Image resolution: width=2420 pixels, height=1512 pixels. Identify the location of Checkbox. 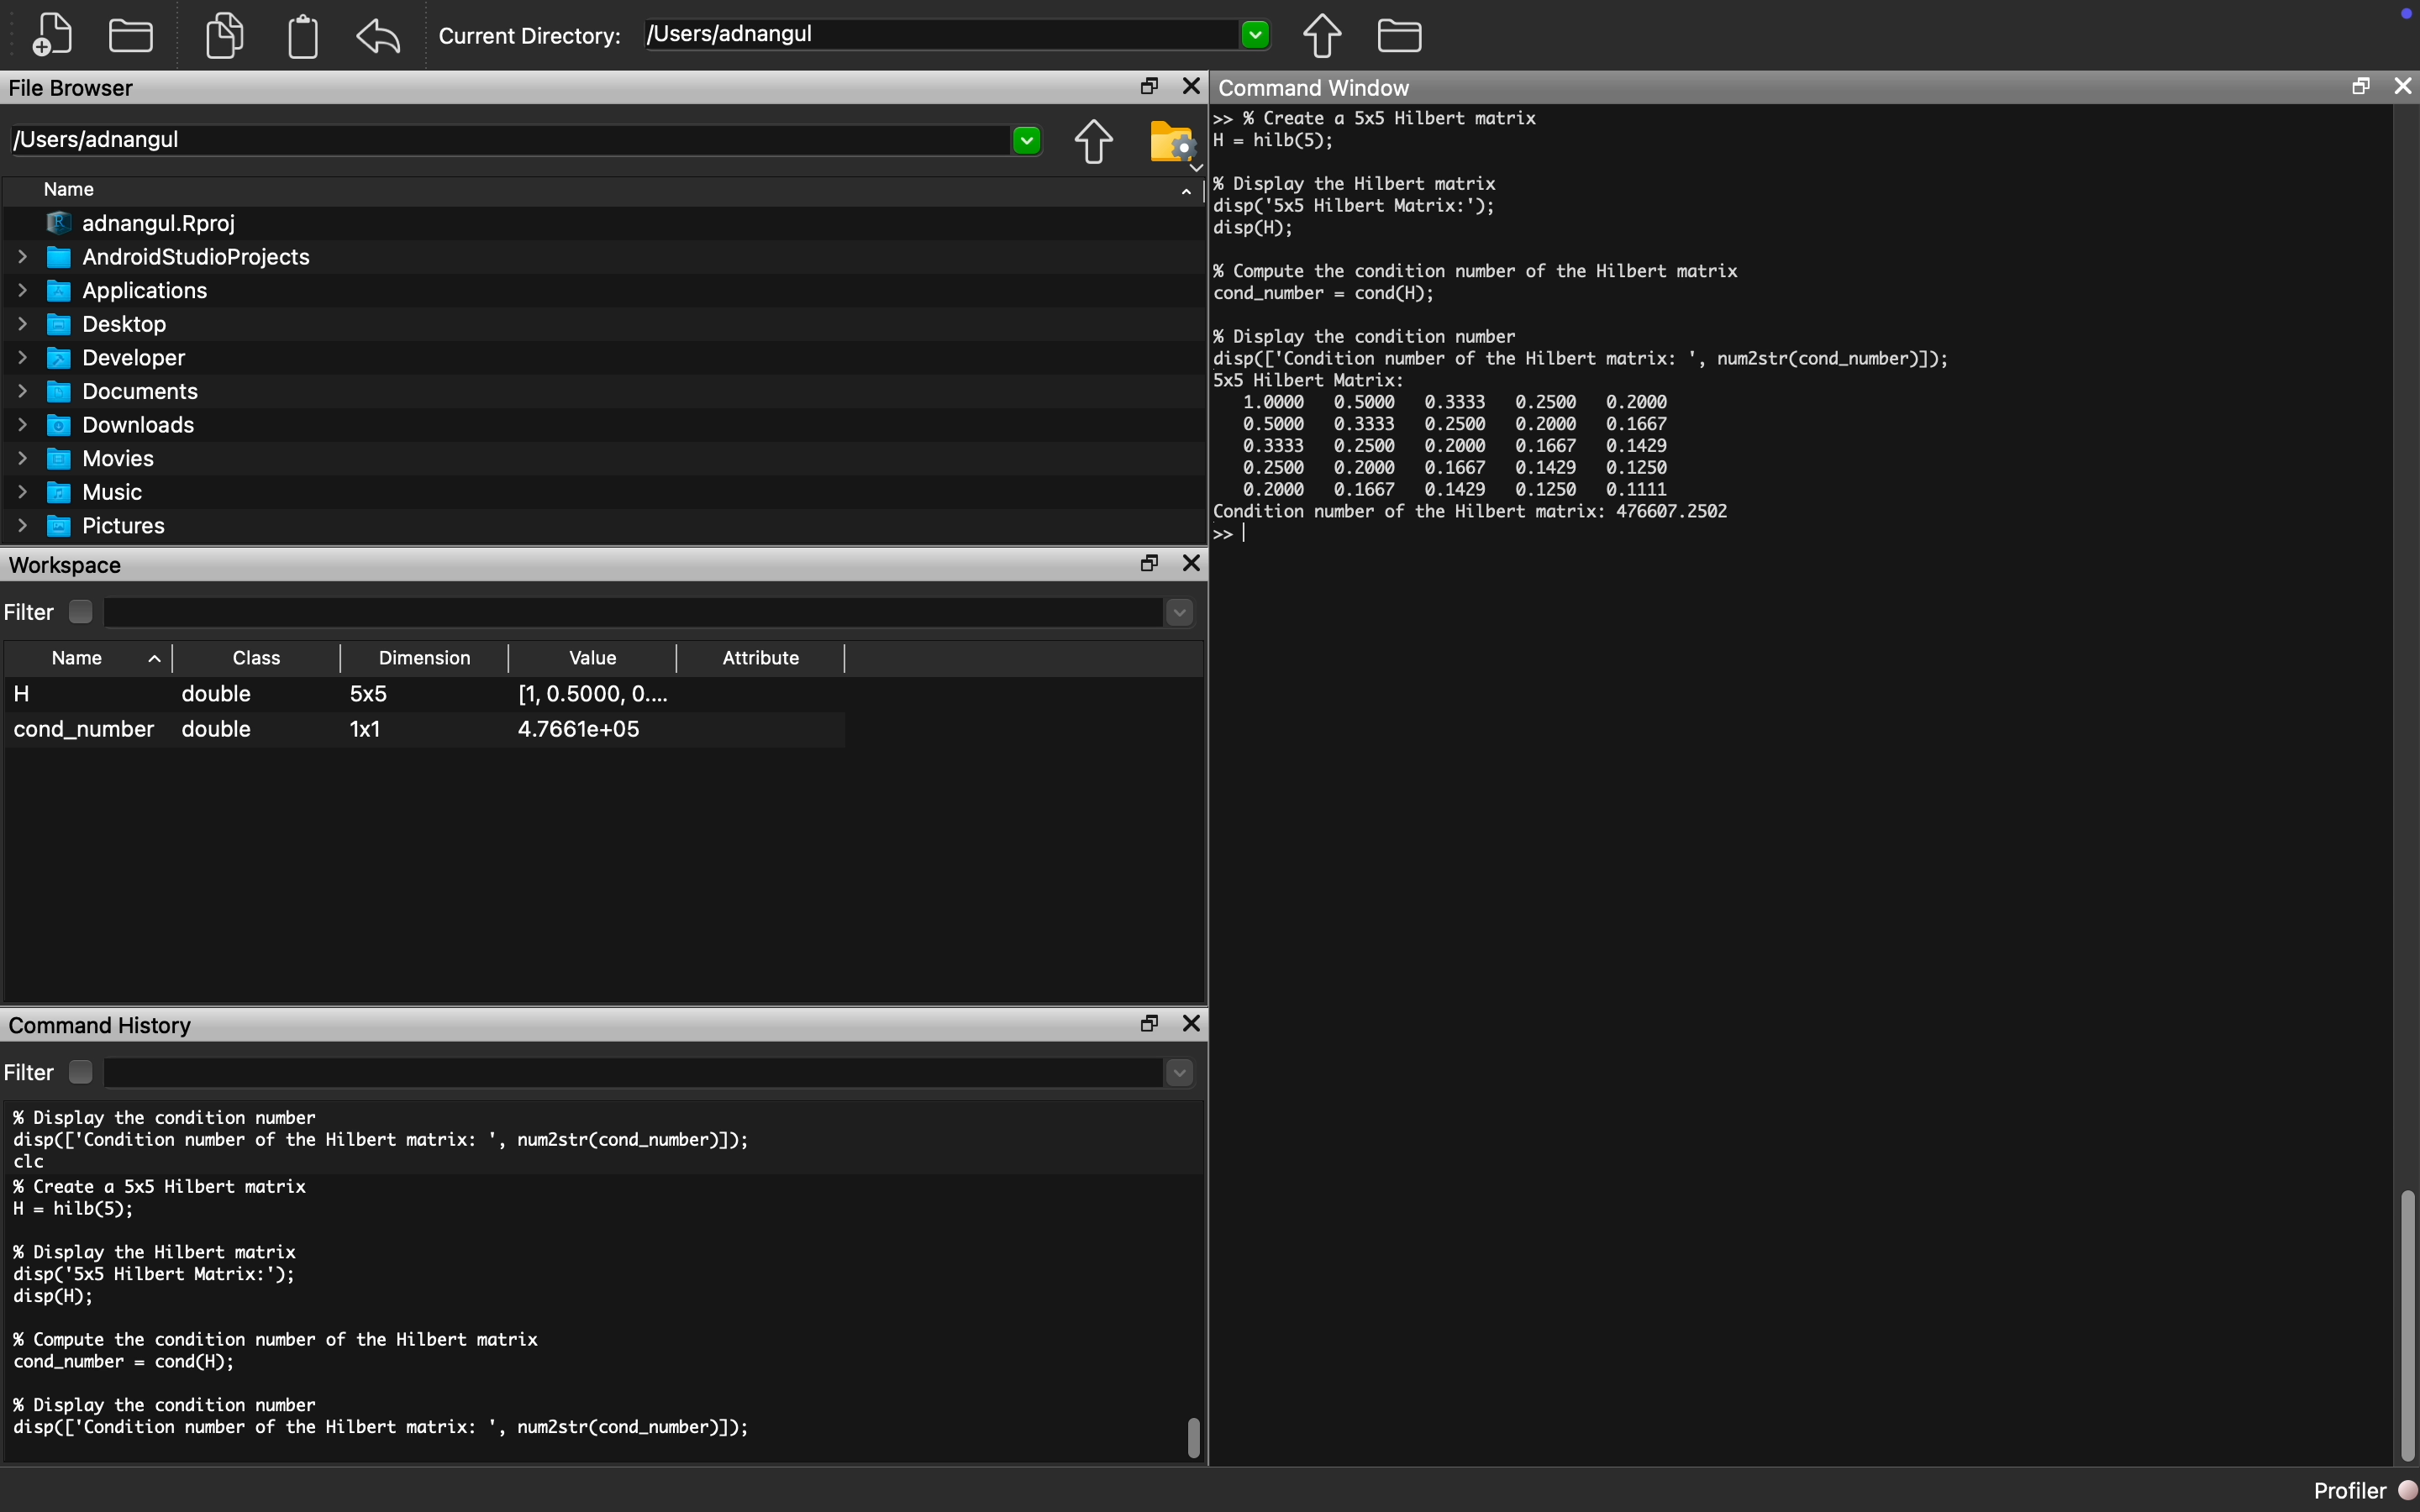
(80, 610).